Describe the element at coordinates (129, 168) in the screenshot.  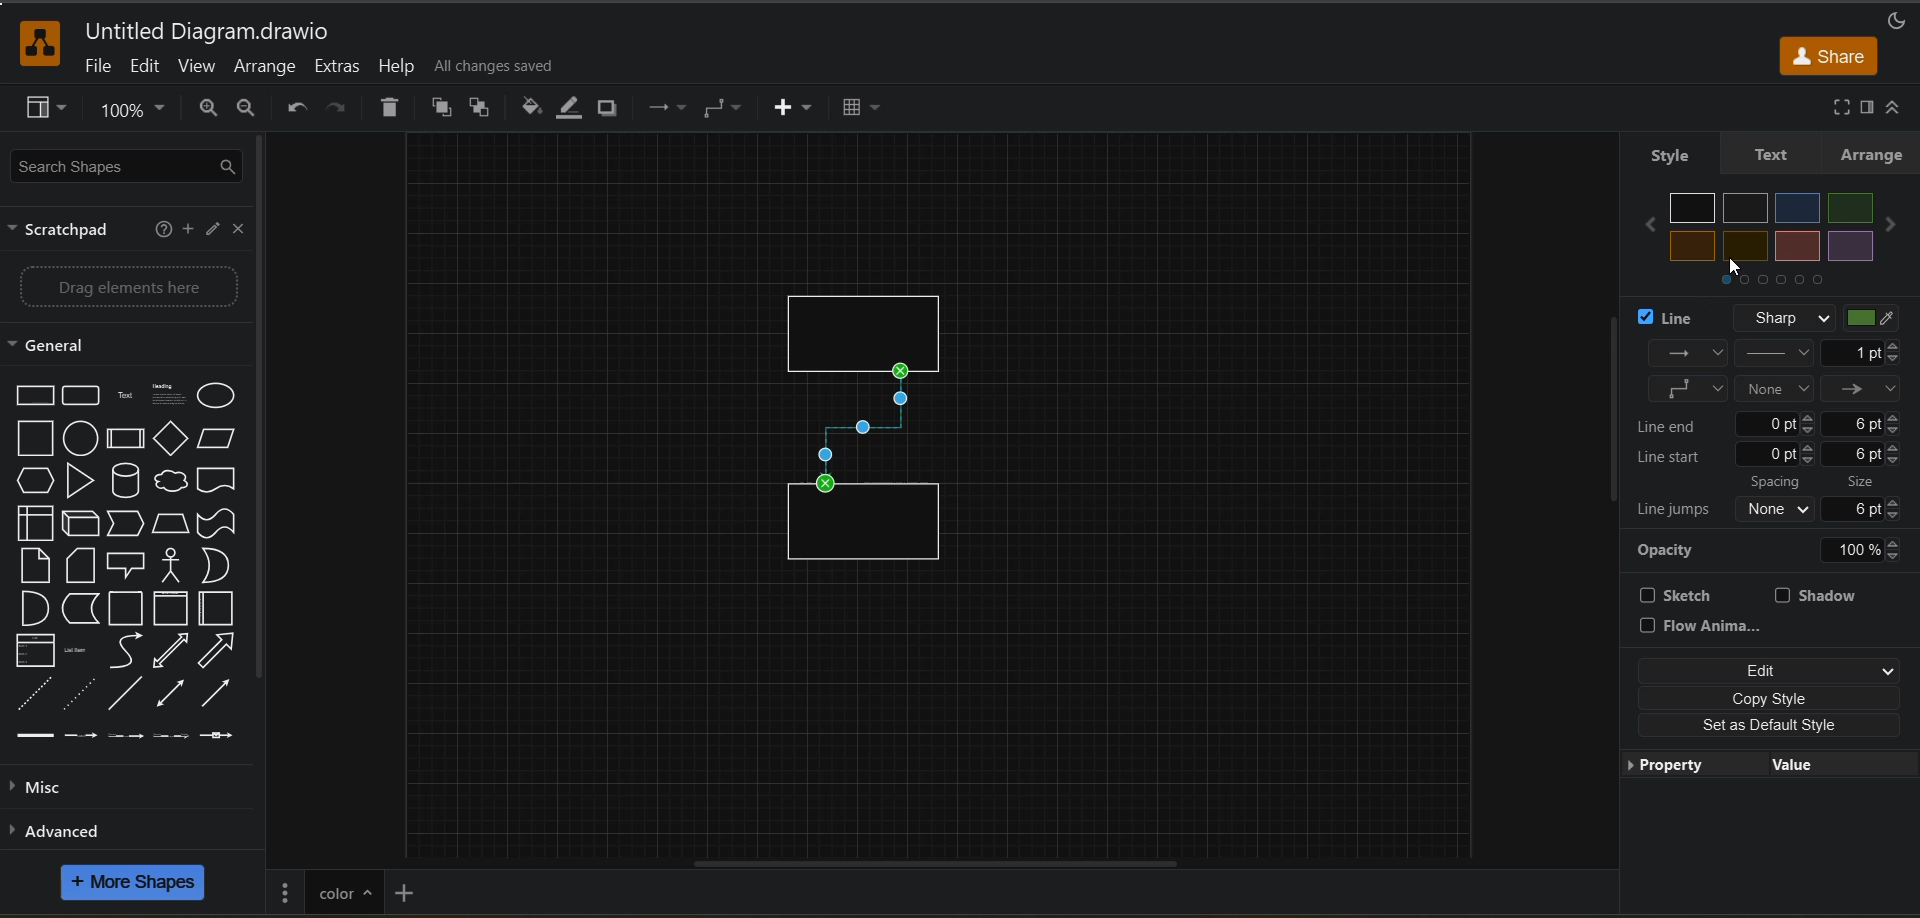
I see `search shapes` at that location.